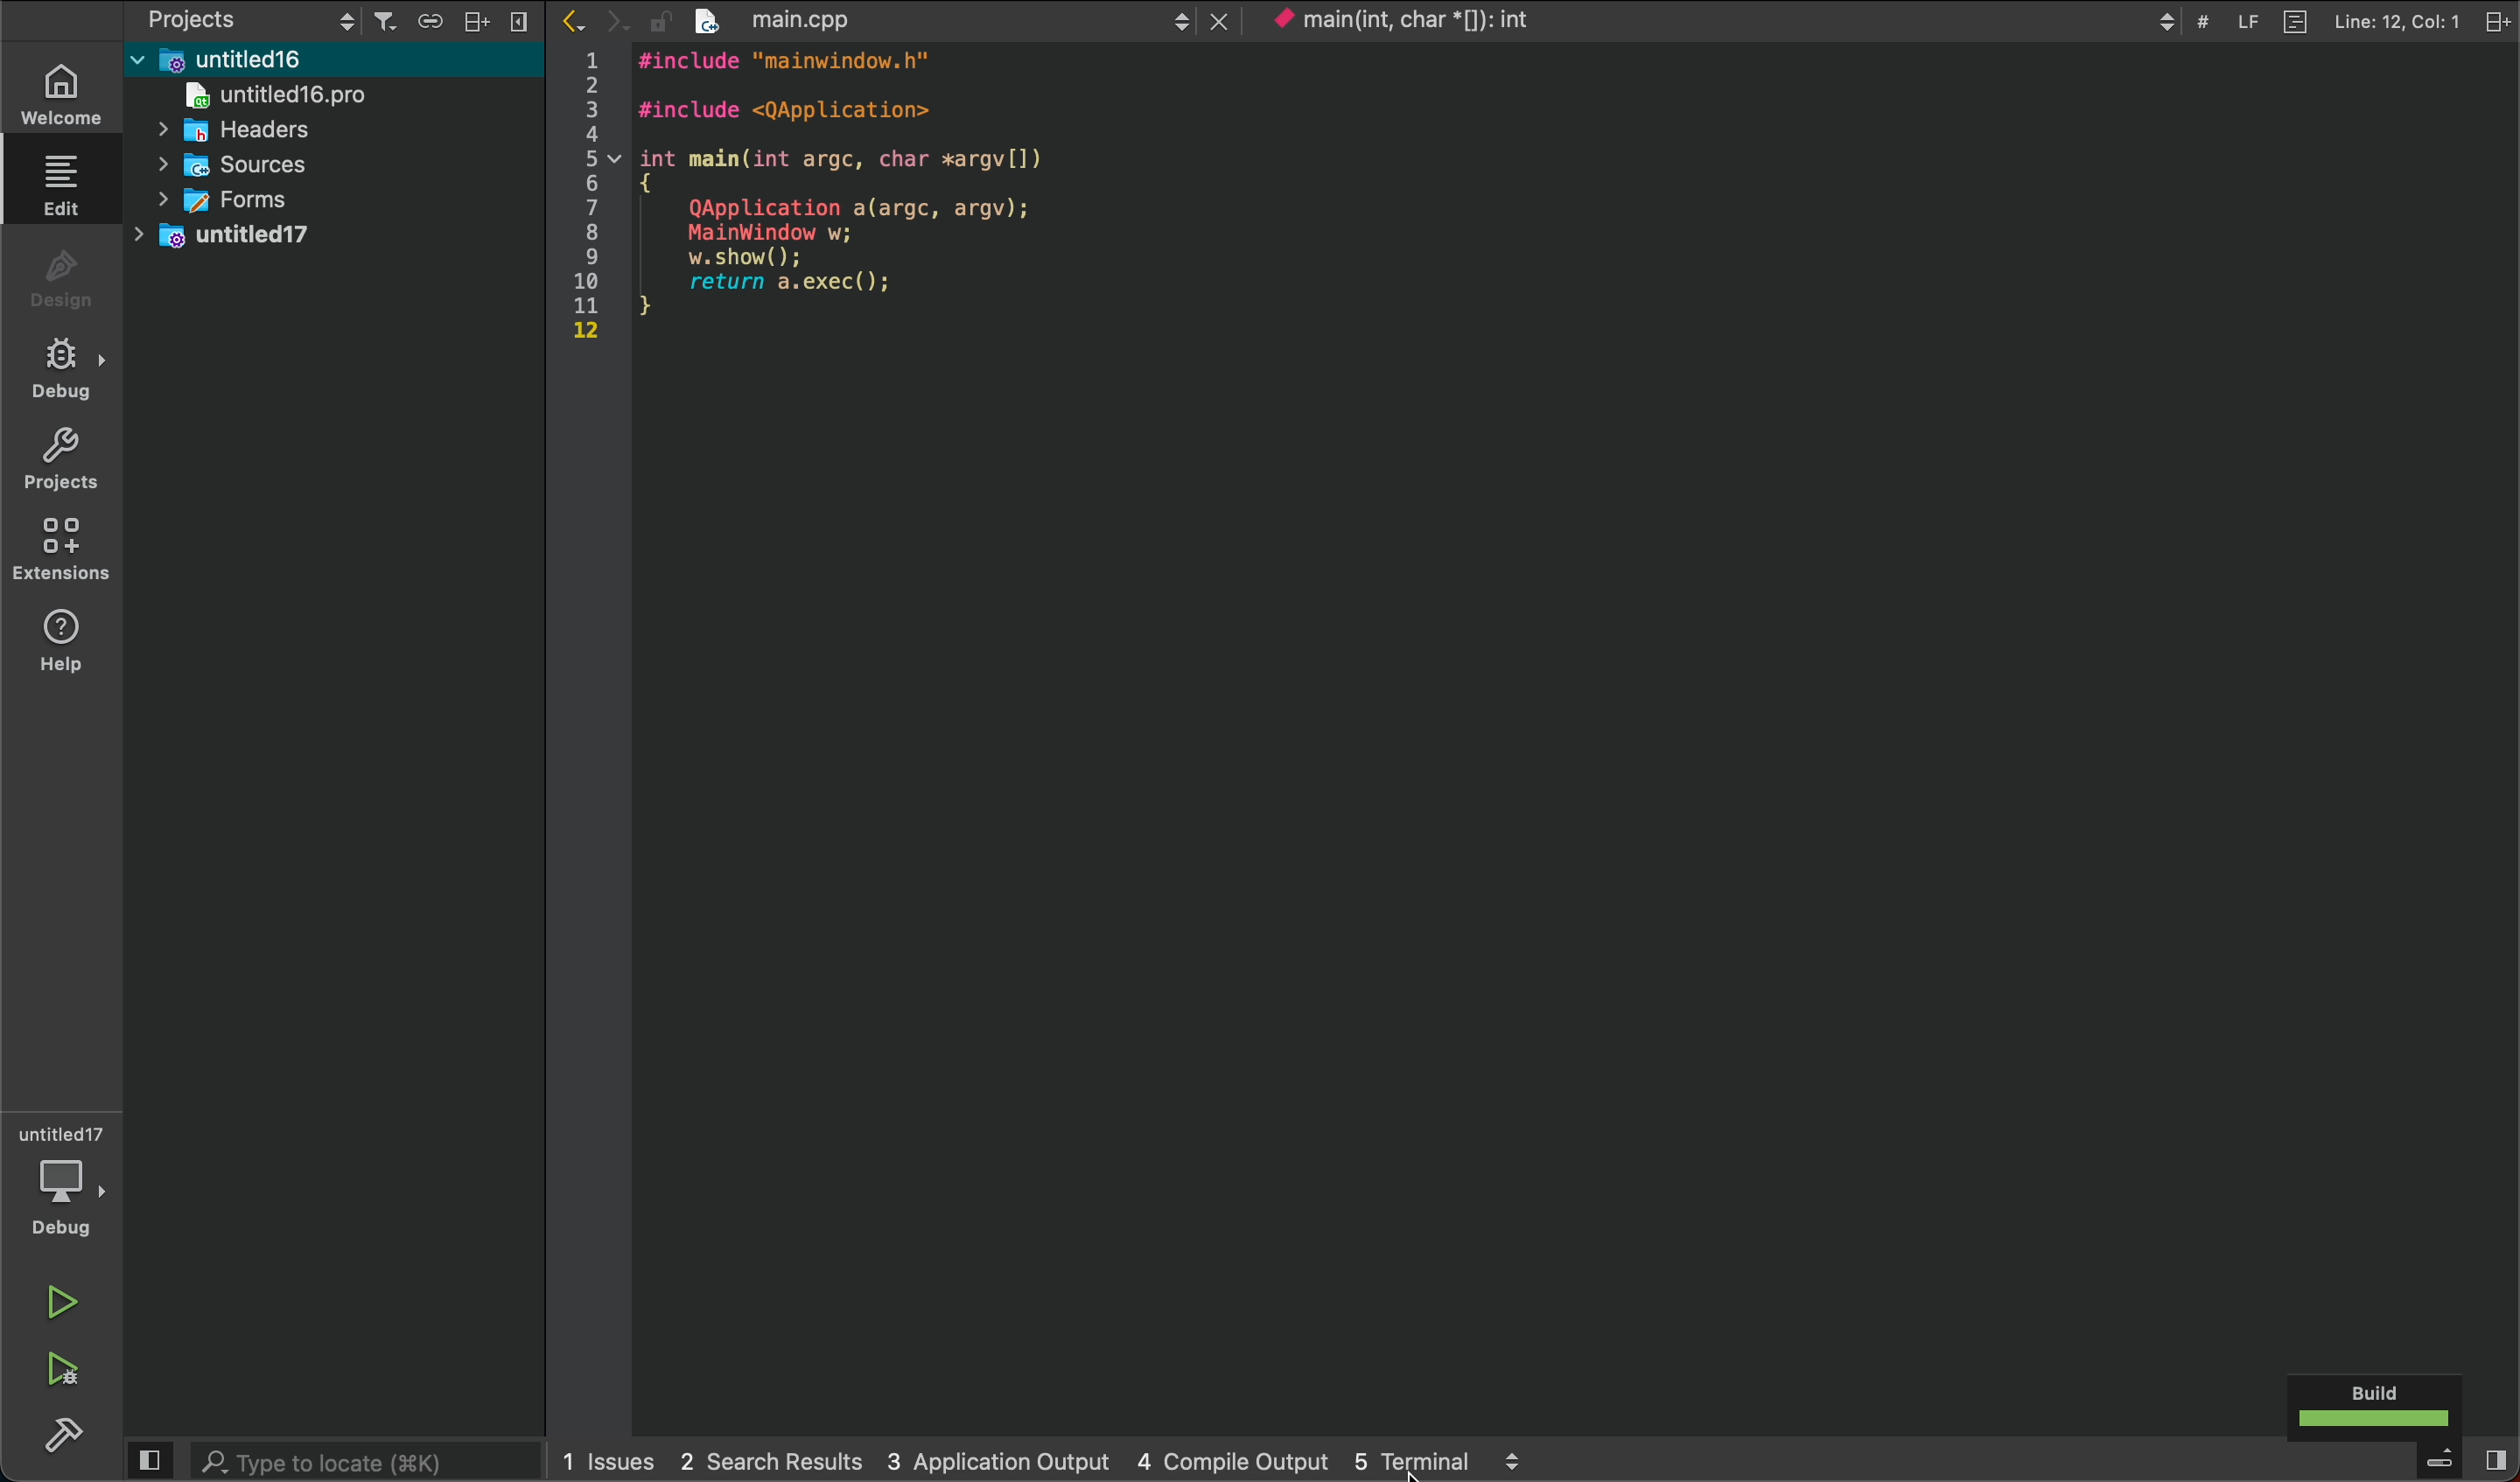 The height and width of the screenshot is (1482, 2520). Describe the element at coordinates (305, 94) in the screenshot. I see `untitled 16 pro` at that location.